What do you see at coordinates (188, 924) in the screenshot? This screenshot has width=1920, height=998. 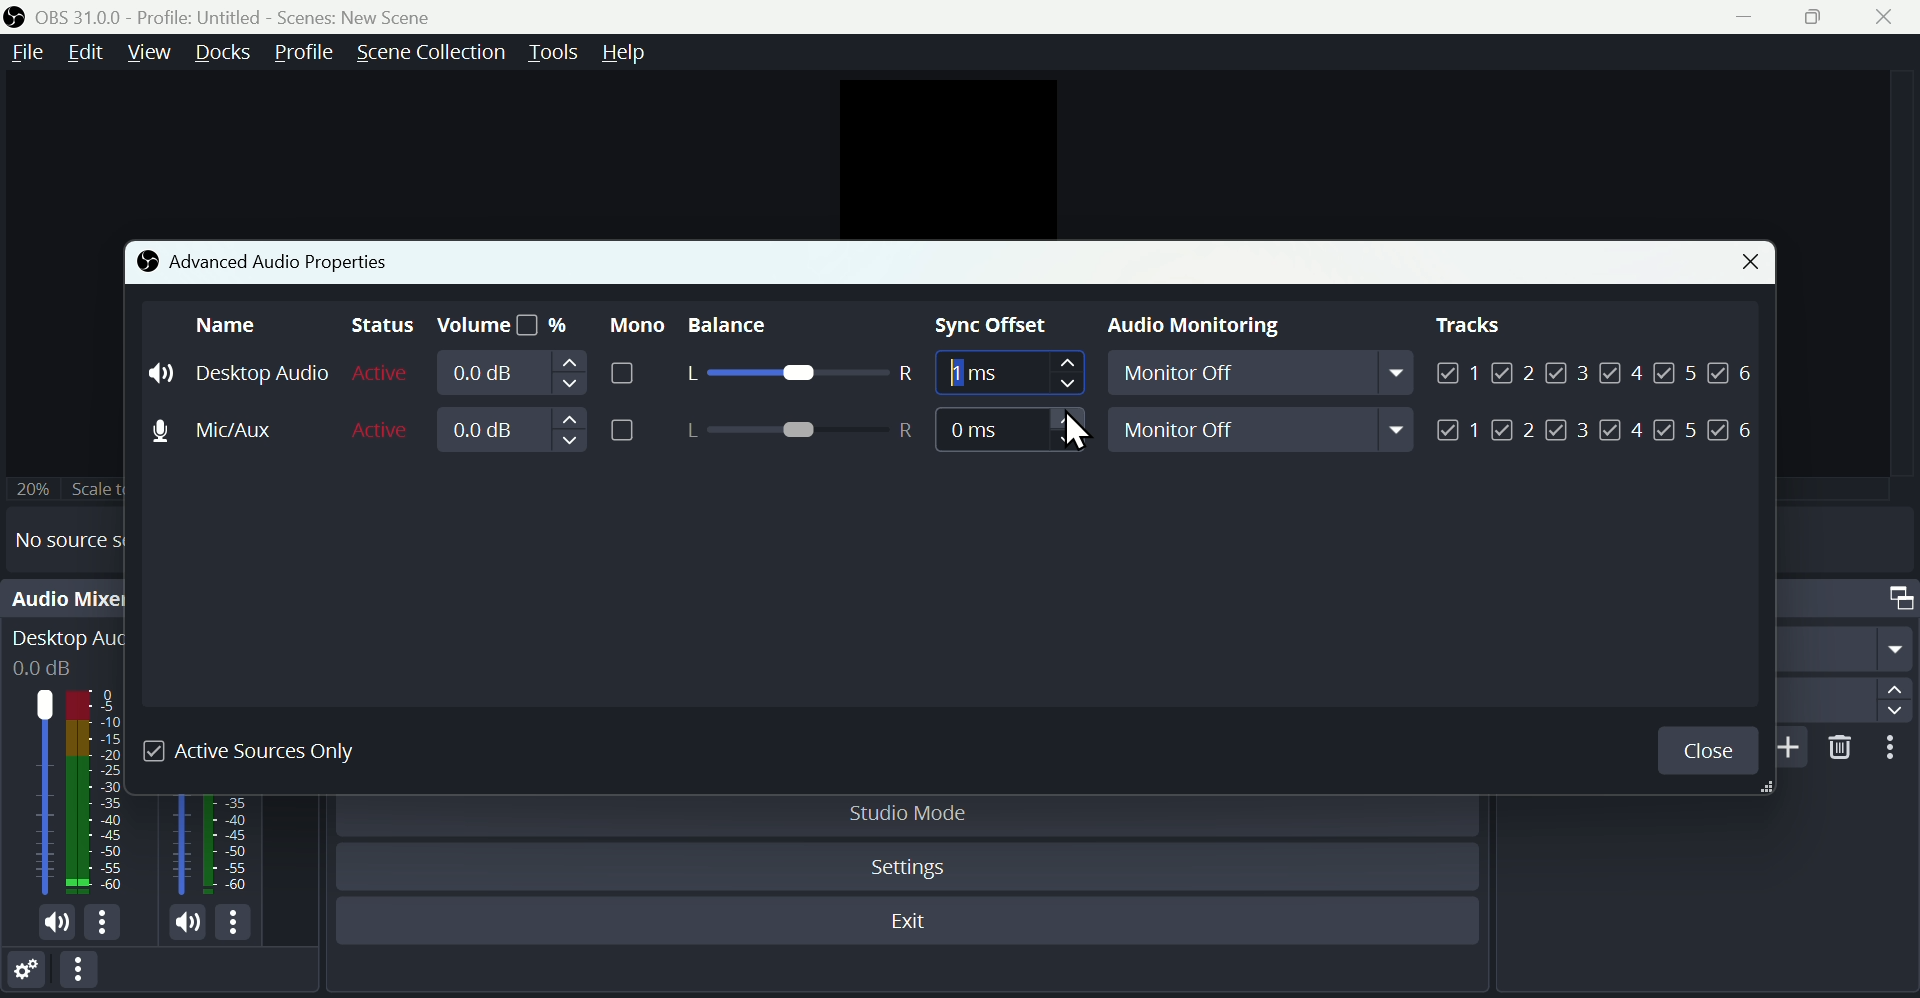 I see `(un)mute` at bounding box center [188, 924].